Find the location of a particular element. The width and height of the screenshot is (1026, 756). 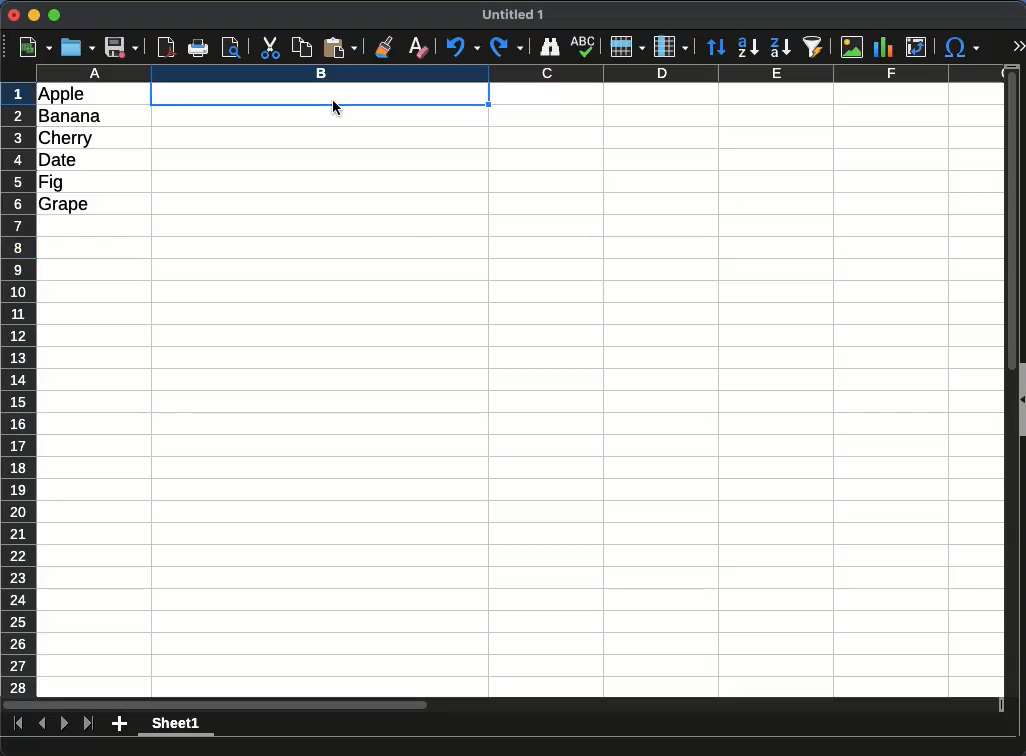

ascending is located at coordinates (748, 48).